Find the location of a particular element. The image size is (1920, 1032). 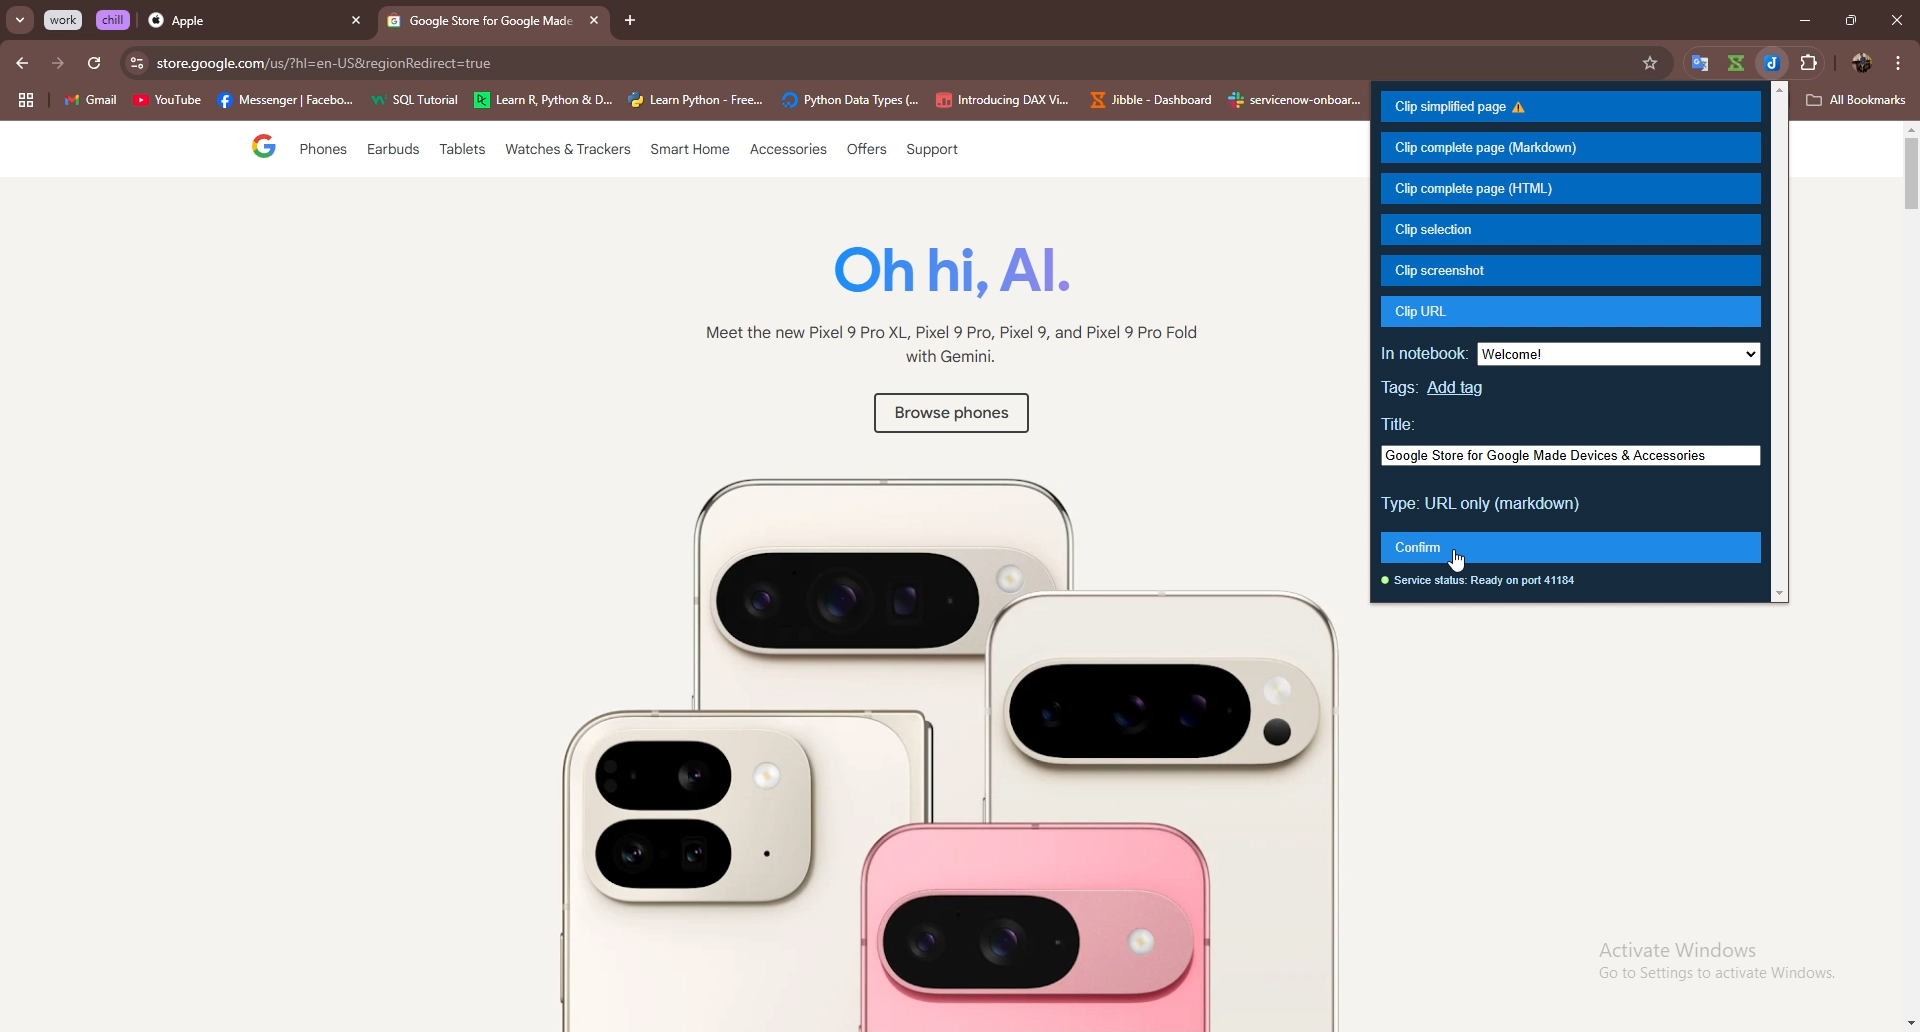

type: URL only(markdown) is located at coordinates (1484, 503).